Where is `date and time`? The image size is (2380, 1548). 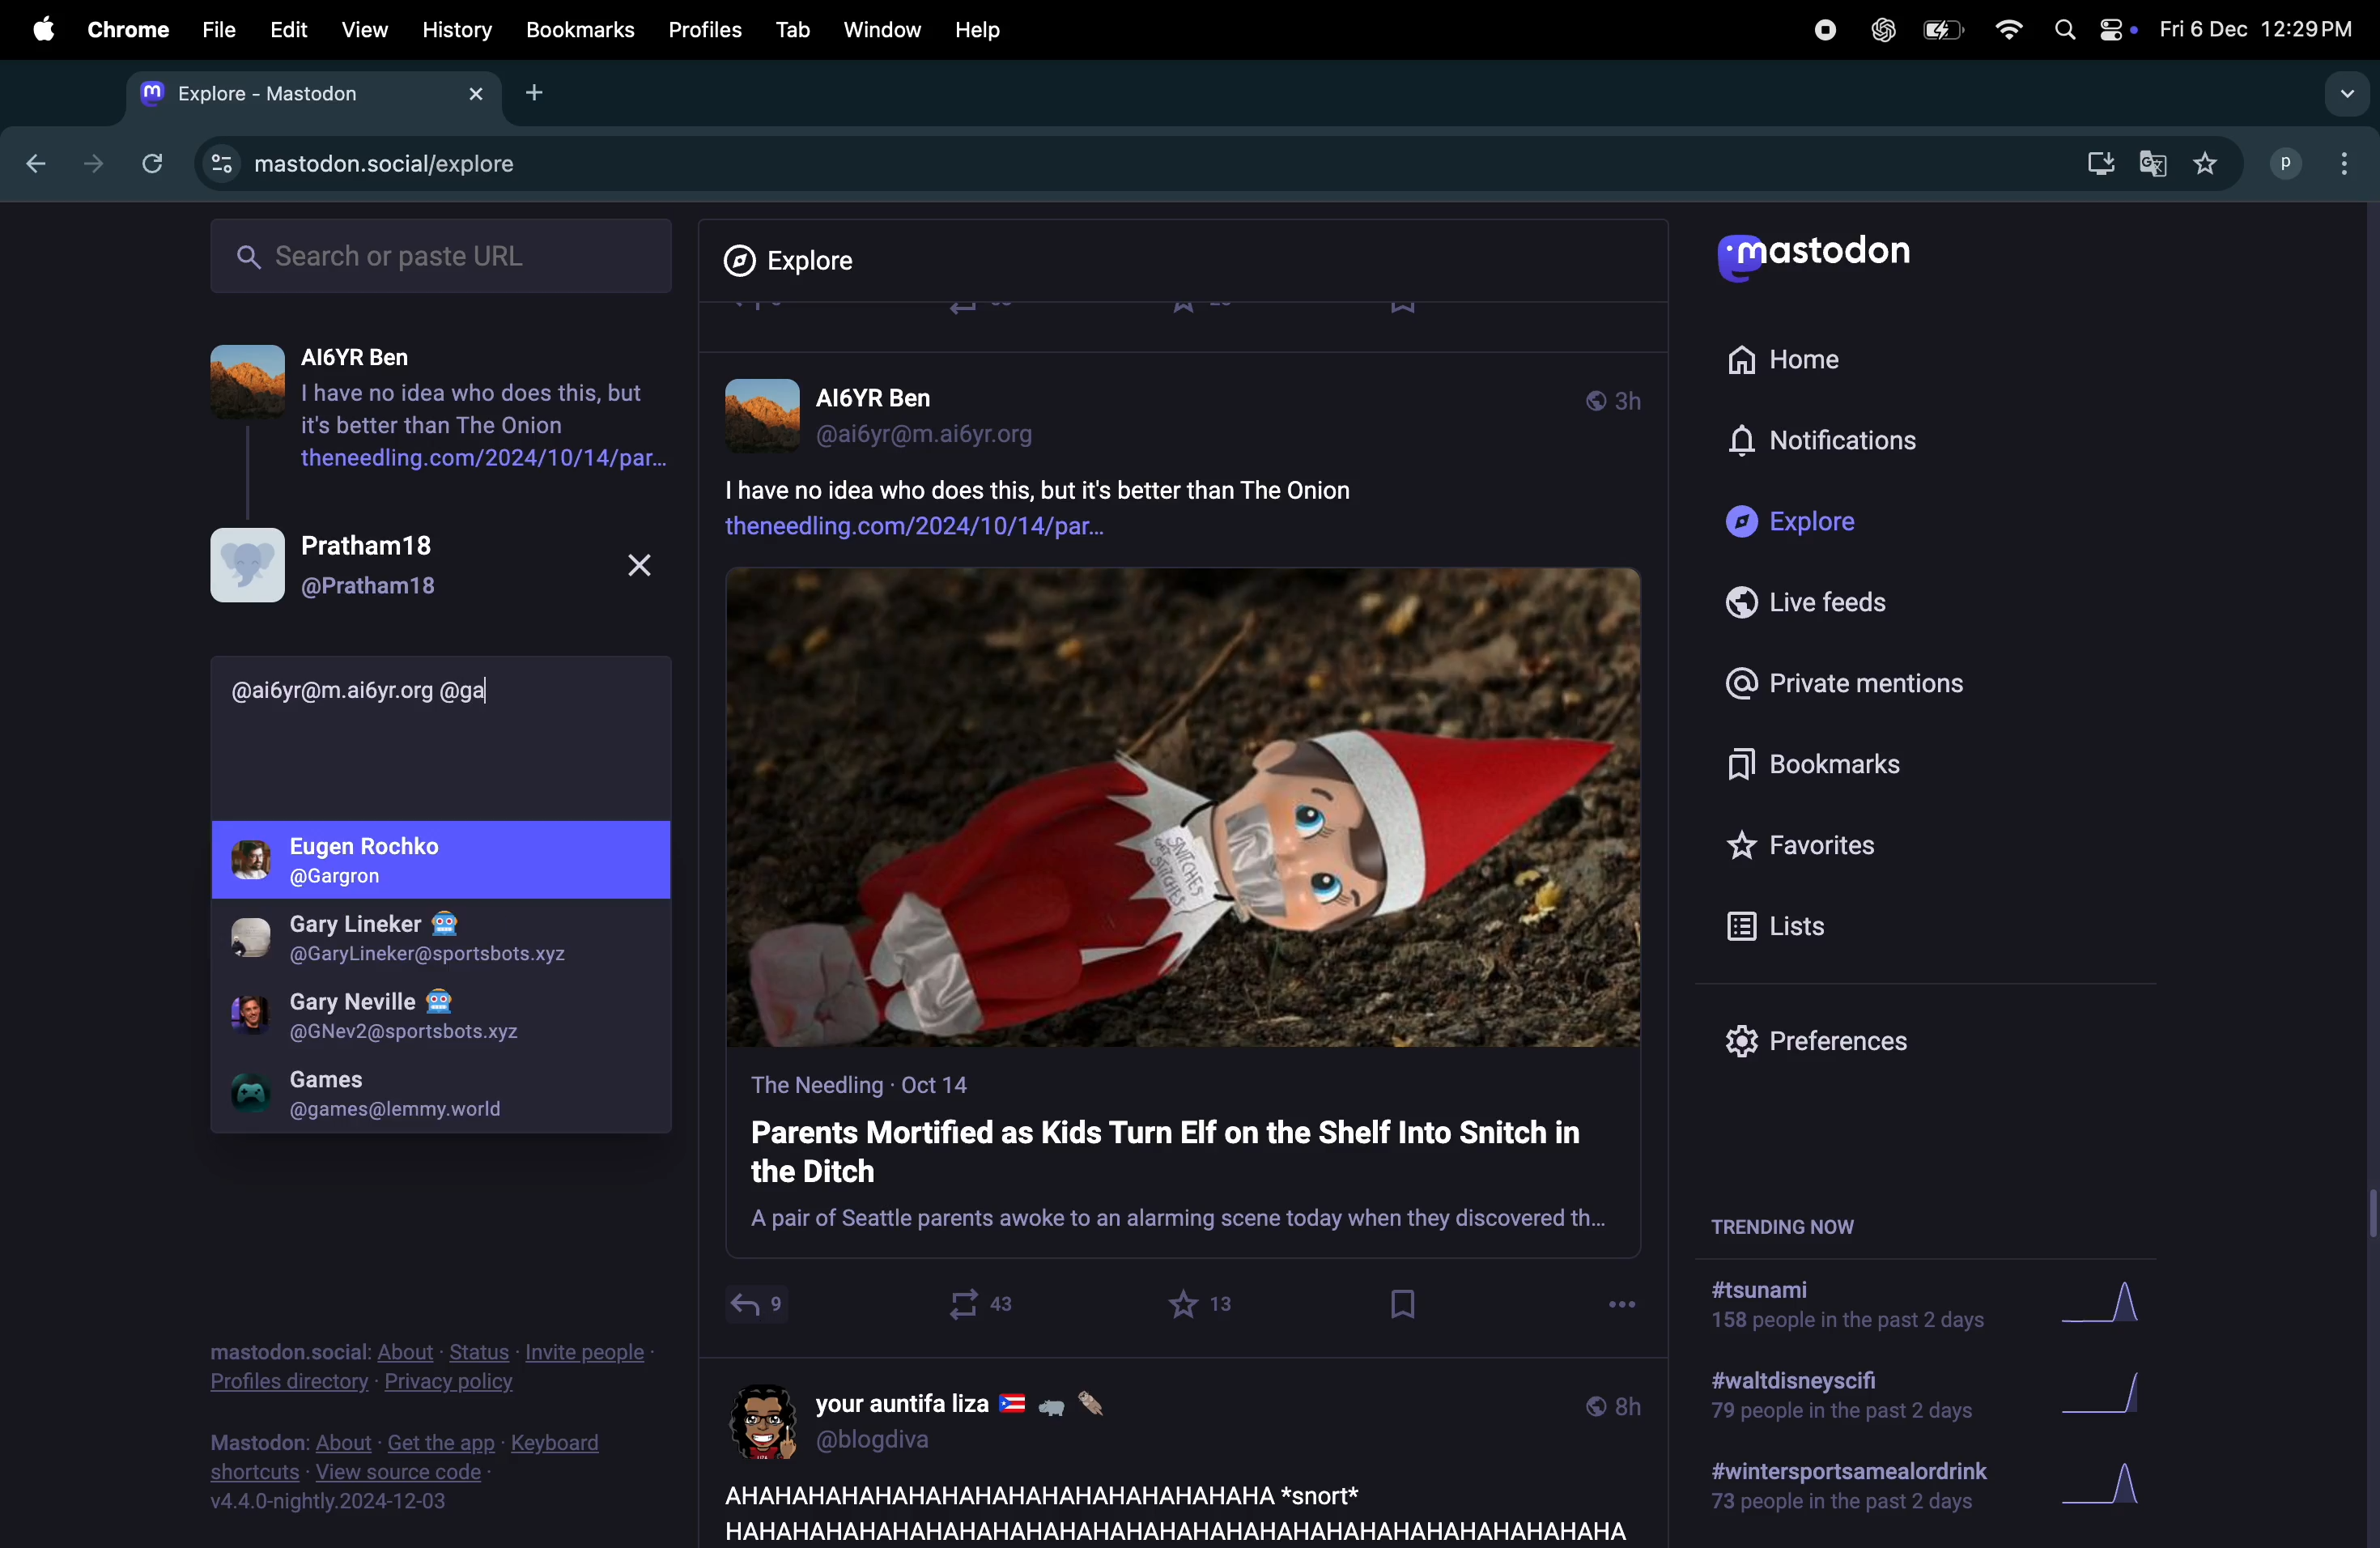 date and time is located at coordinates (2254, 29).